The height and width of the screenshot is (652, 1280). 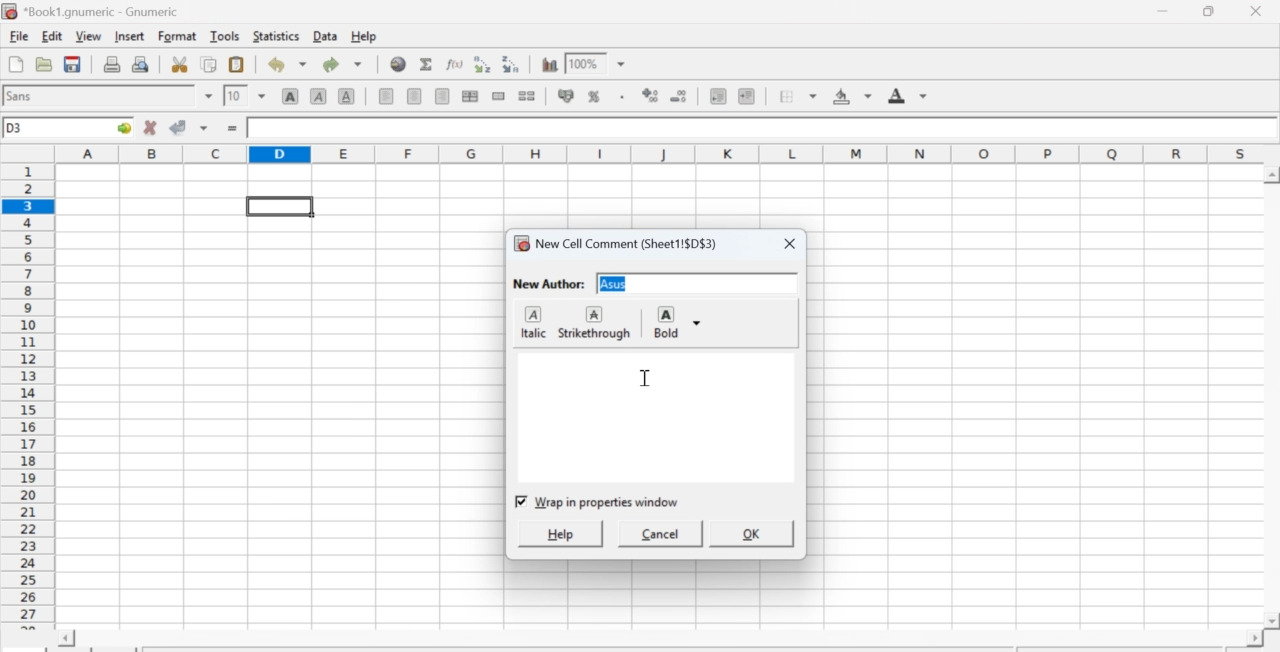 What do you see at coordinates (110, 64) in the screenshot?
I see `Print` at bounding box center [110, 64].